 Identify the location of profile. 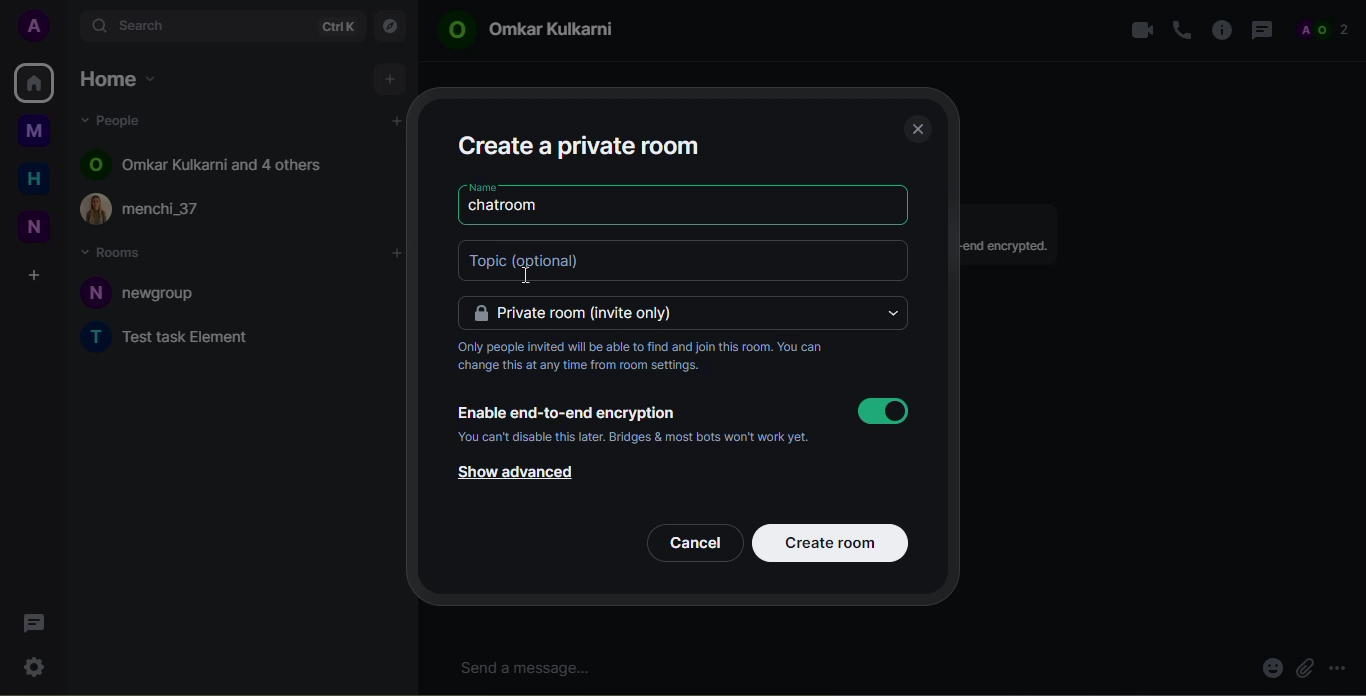
(37, 25).